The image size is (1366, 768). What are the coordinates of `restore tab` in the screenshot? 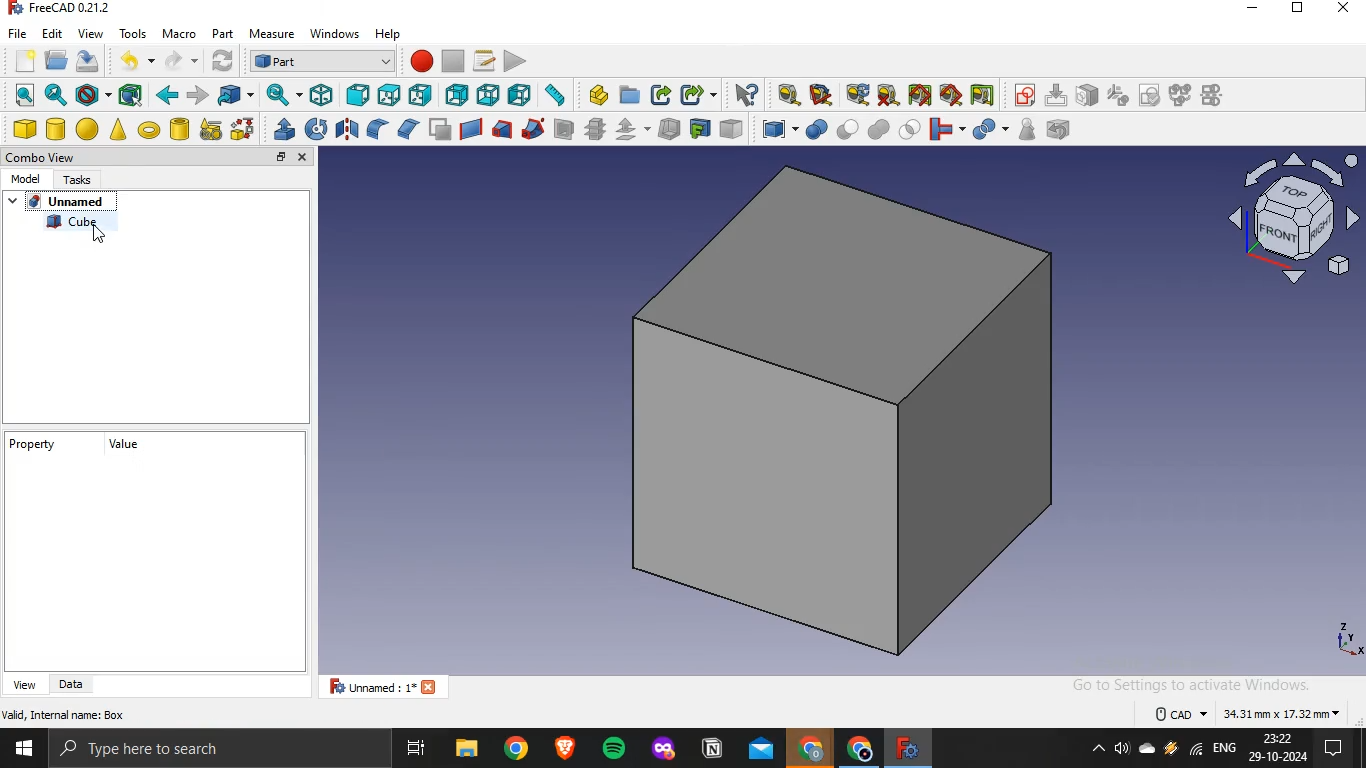 It's located at (281, 157).